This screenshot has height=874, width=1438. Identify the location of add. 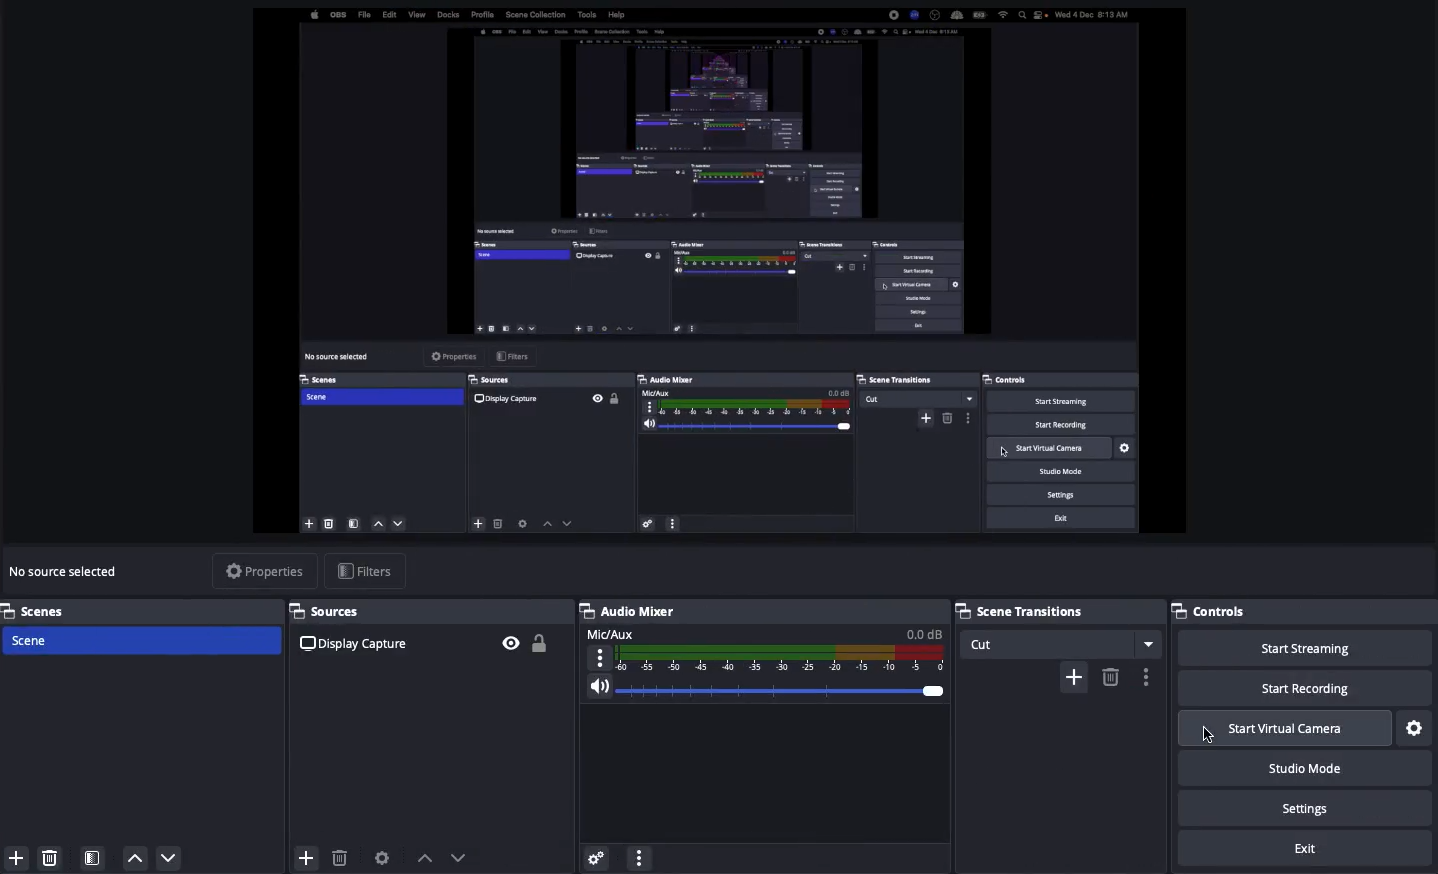
(1067, 675).